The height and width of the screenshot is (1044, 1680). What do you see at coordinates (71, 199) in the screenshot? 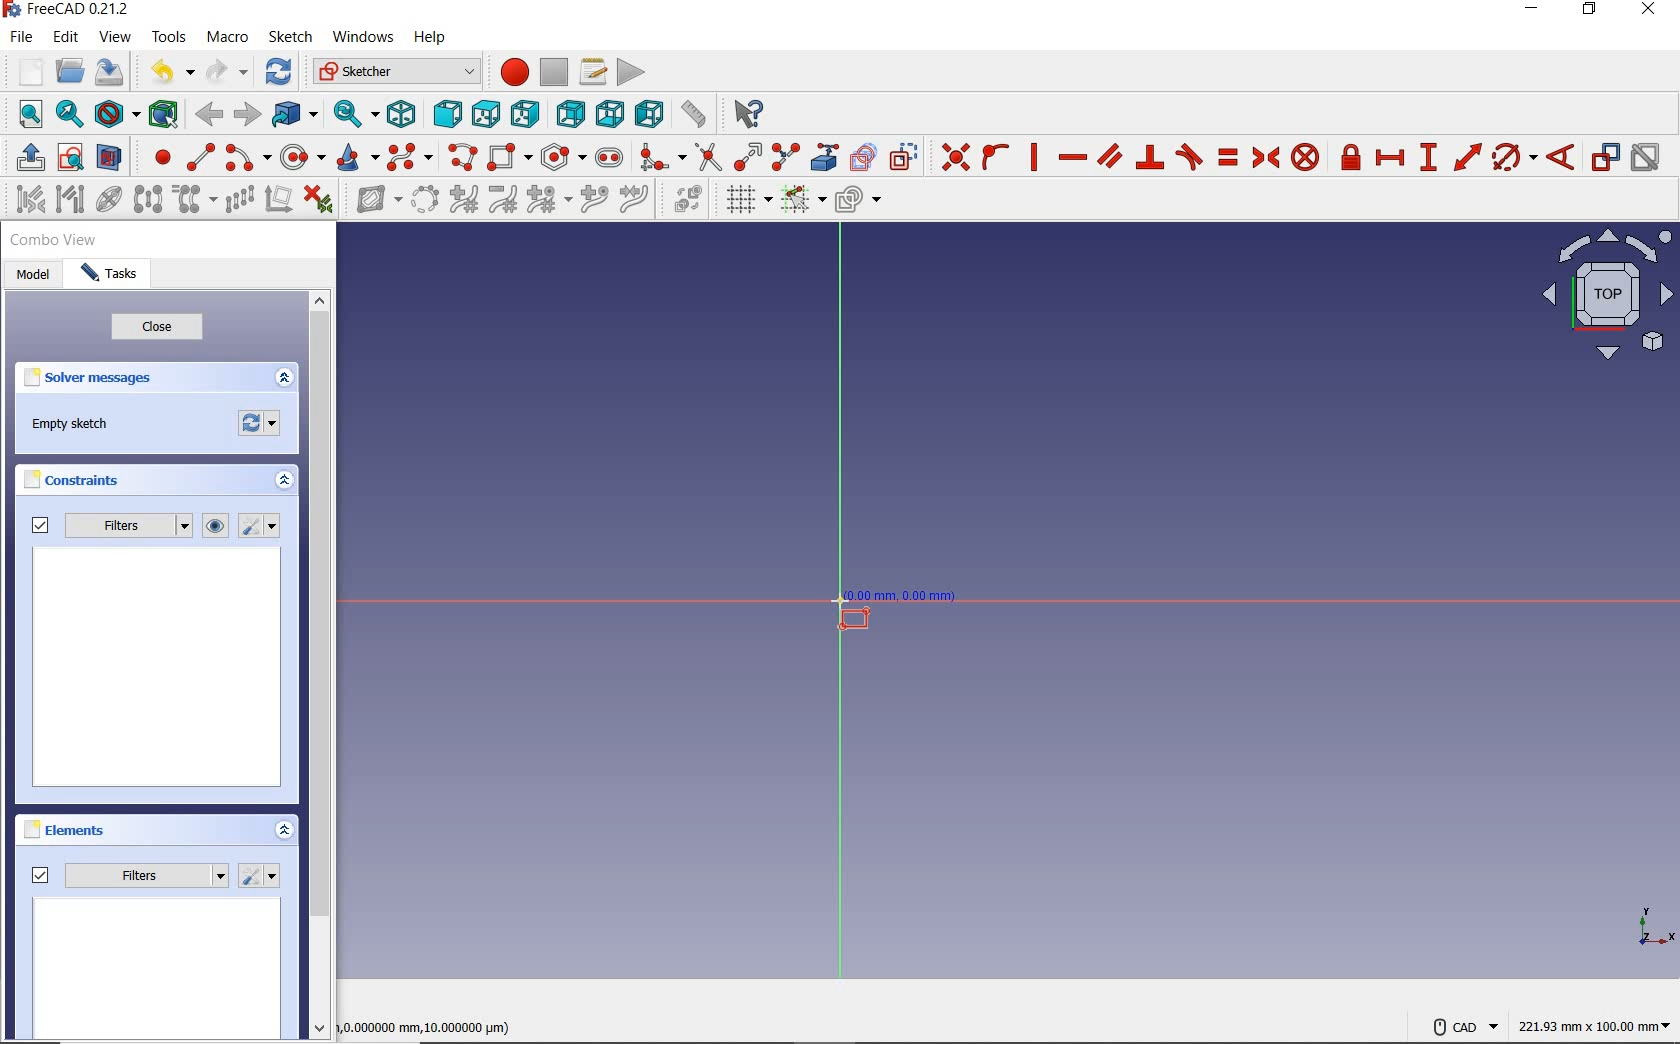
I see `select associated geometry` at bounding box center [71, 199].